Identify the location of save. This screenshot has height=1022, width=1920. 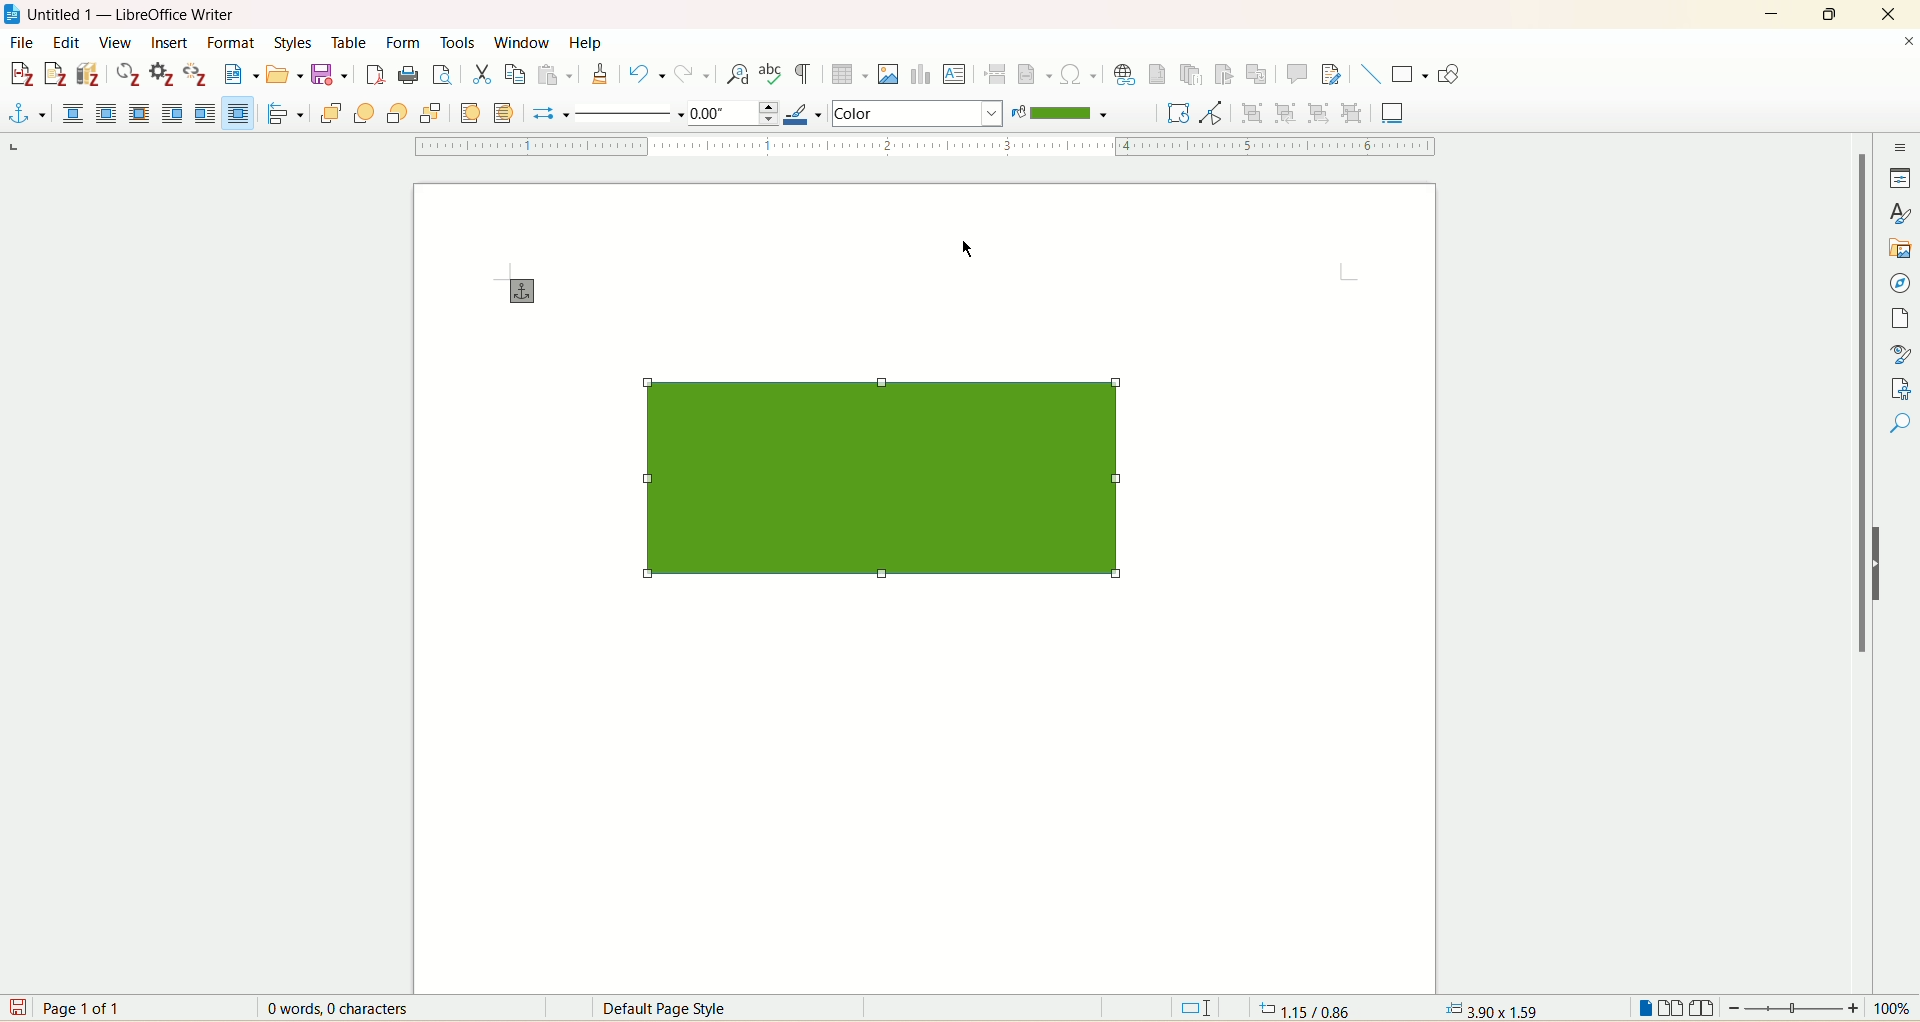
(17, 1007).